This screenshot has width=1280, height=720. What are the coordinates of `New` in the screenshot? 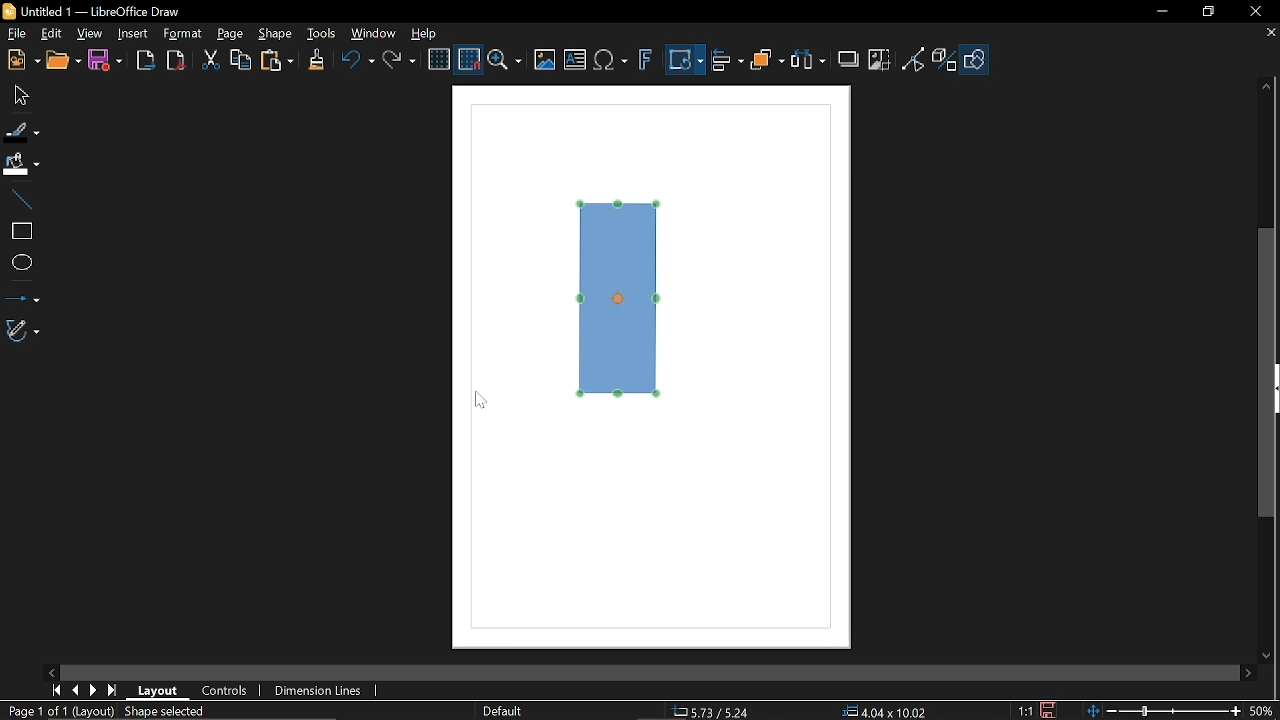 It's located at (22, 60).